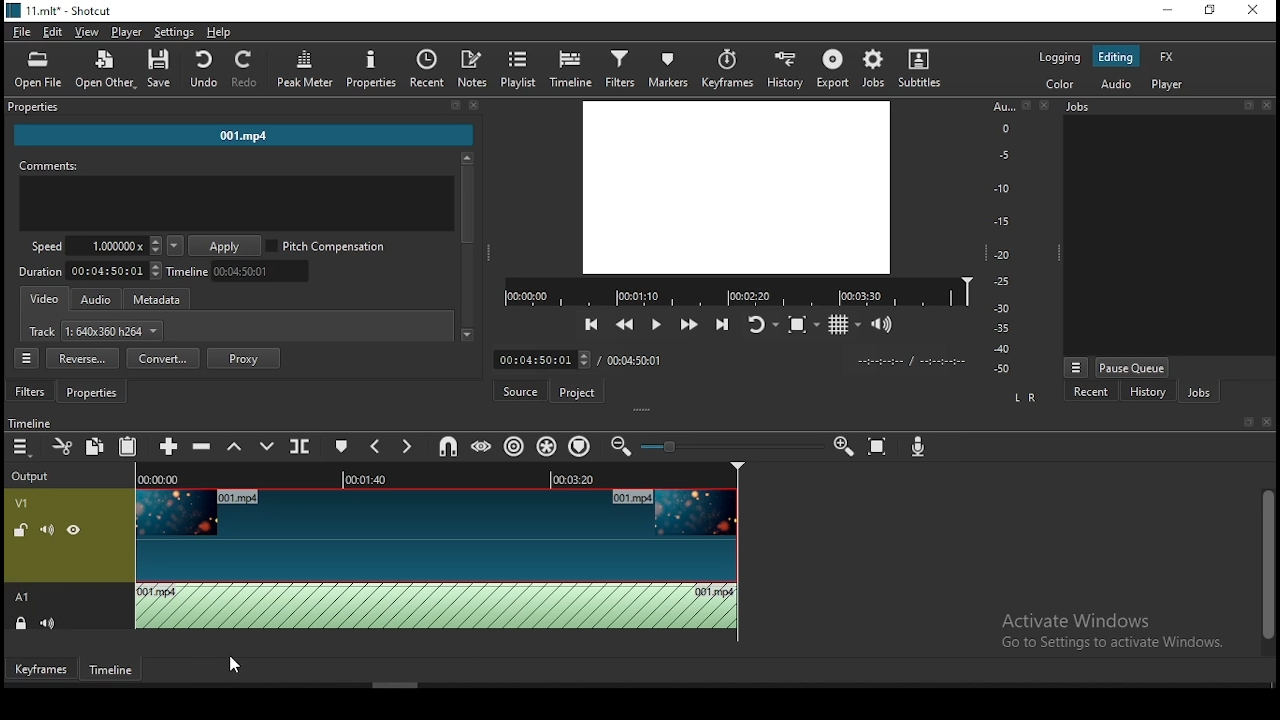 The width and height of the screenshot is (1280, 720). What do you see at coordinates (77, 530) in the screenshot?
I see `(un)hide` at bounding box center [77, 530].